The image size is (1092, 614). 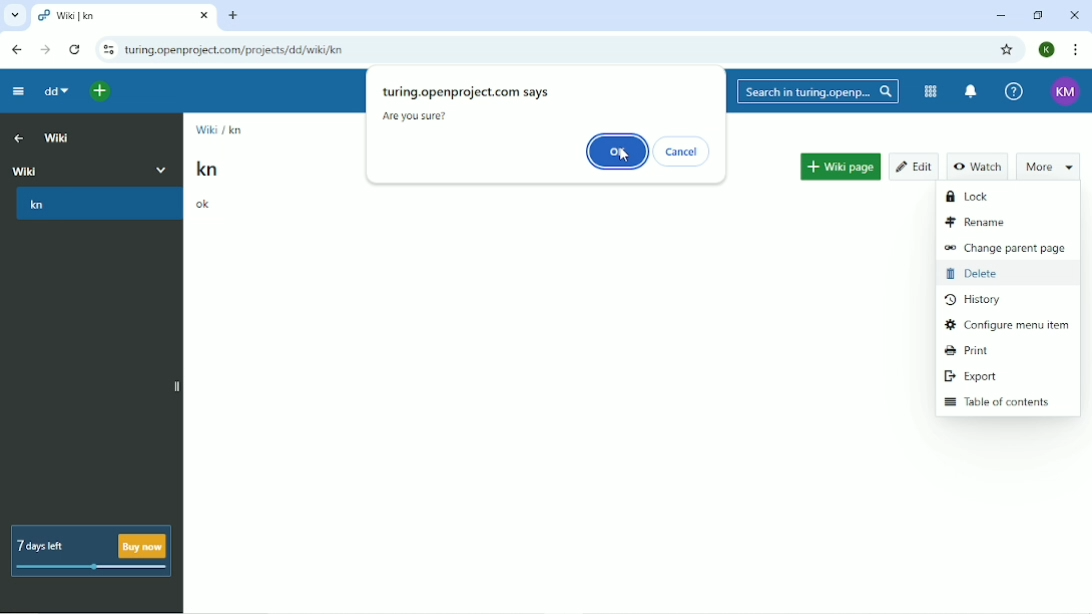 What do you see at coordinates (420, 117) in the screenshot?
I see `Are you sure?` at bounding box center [420, 117].